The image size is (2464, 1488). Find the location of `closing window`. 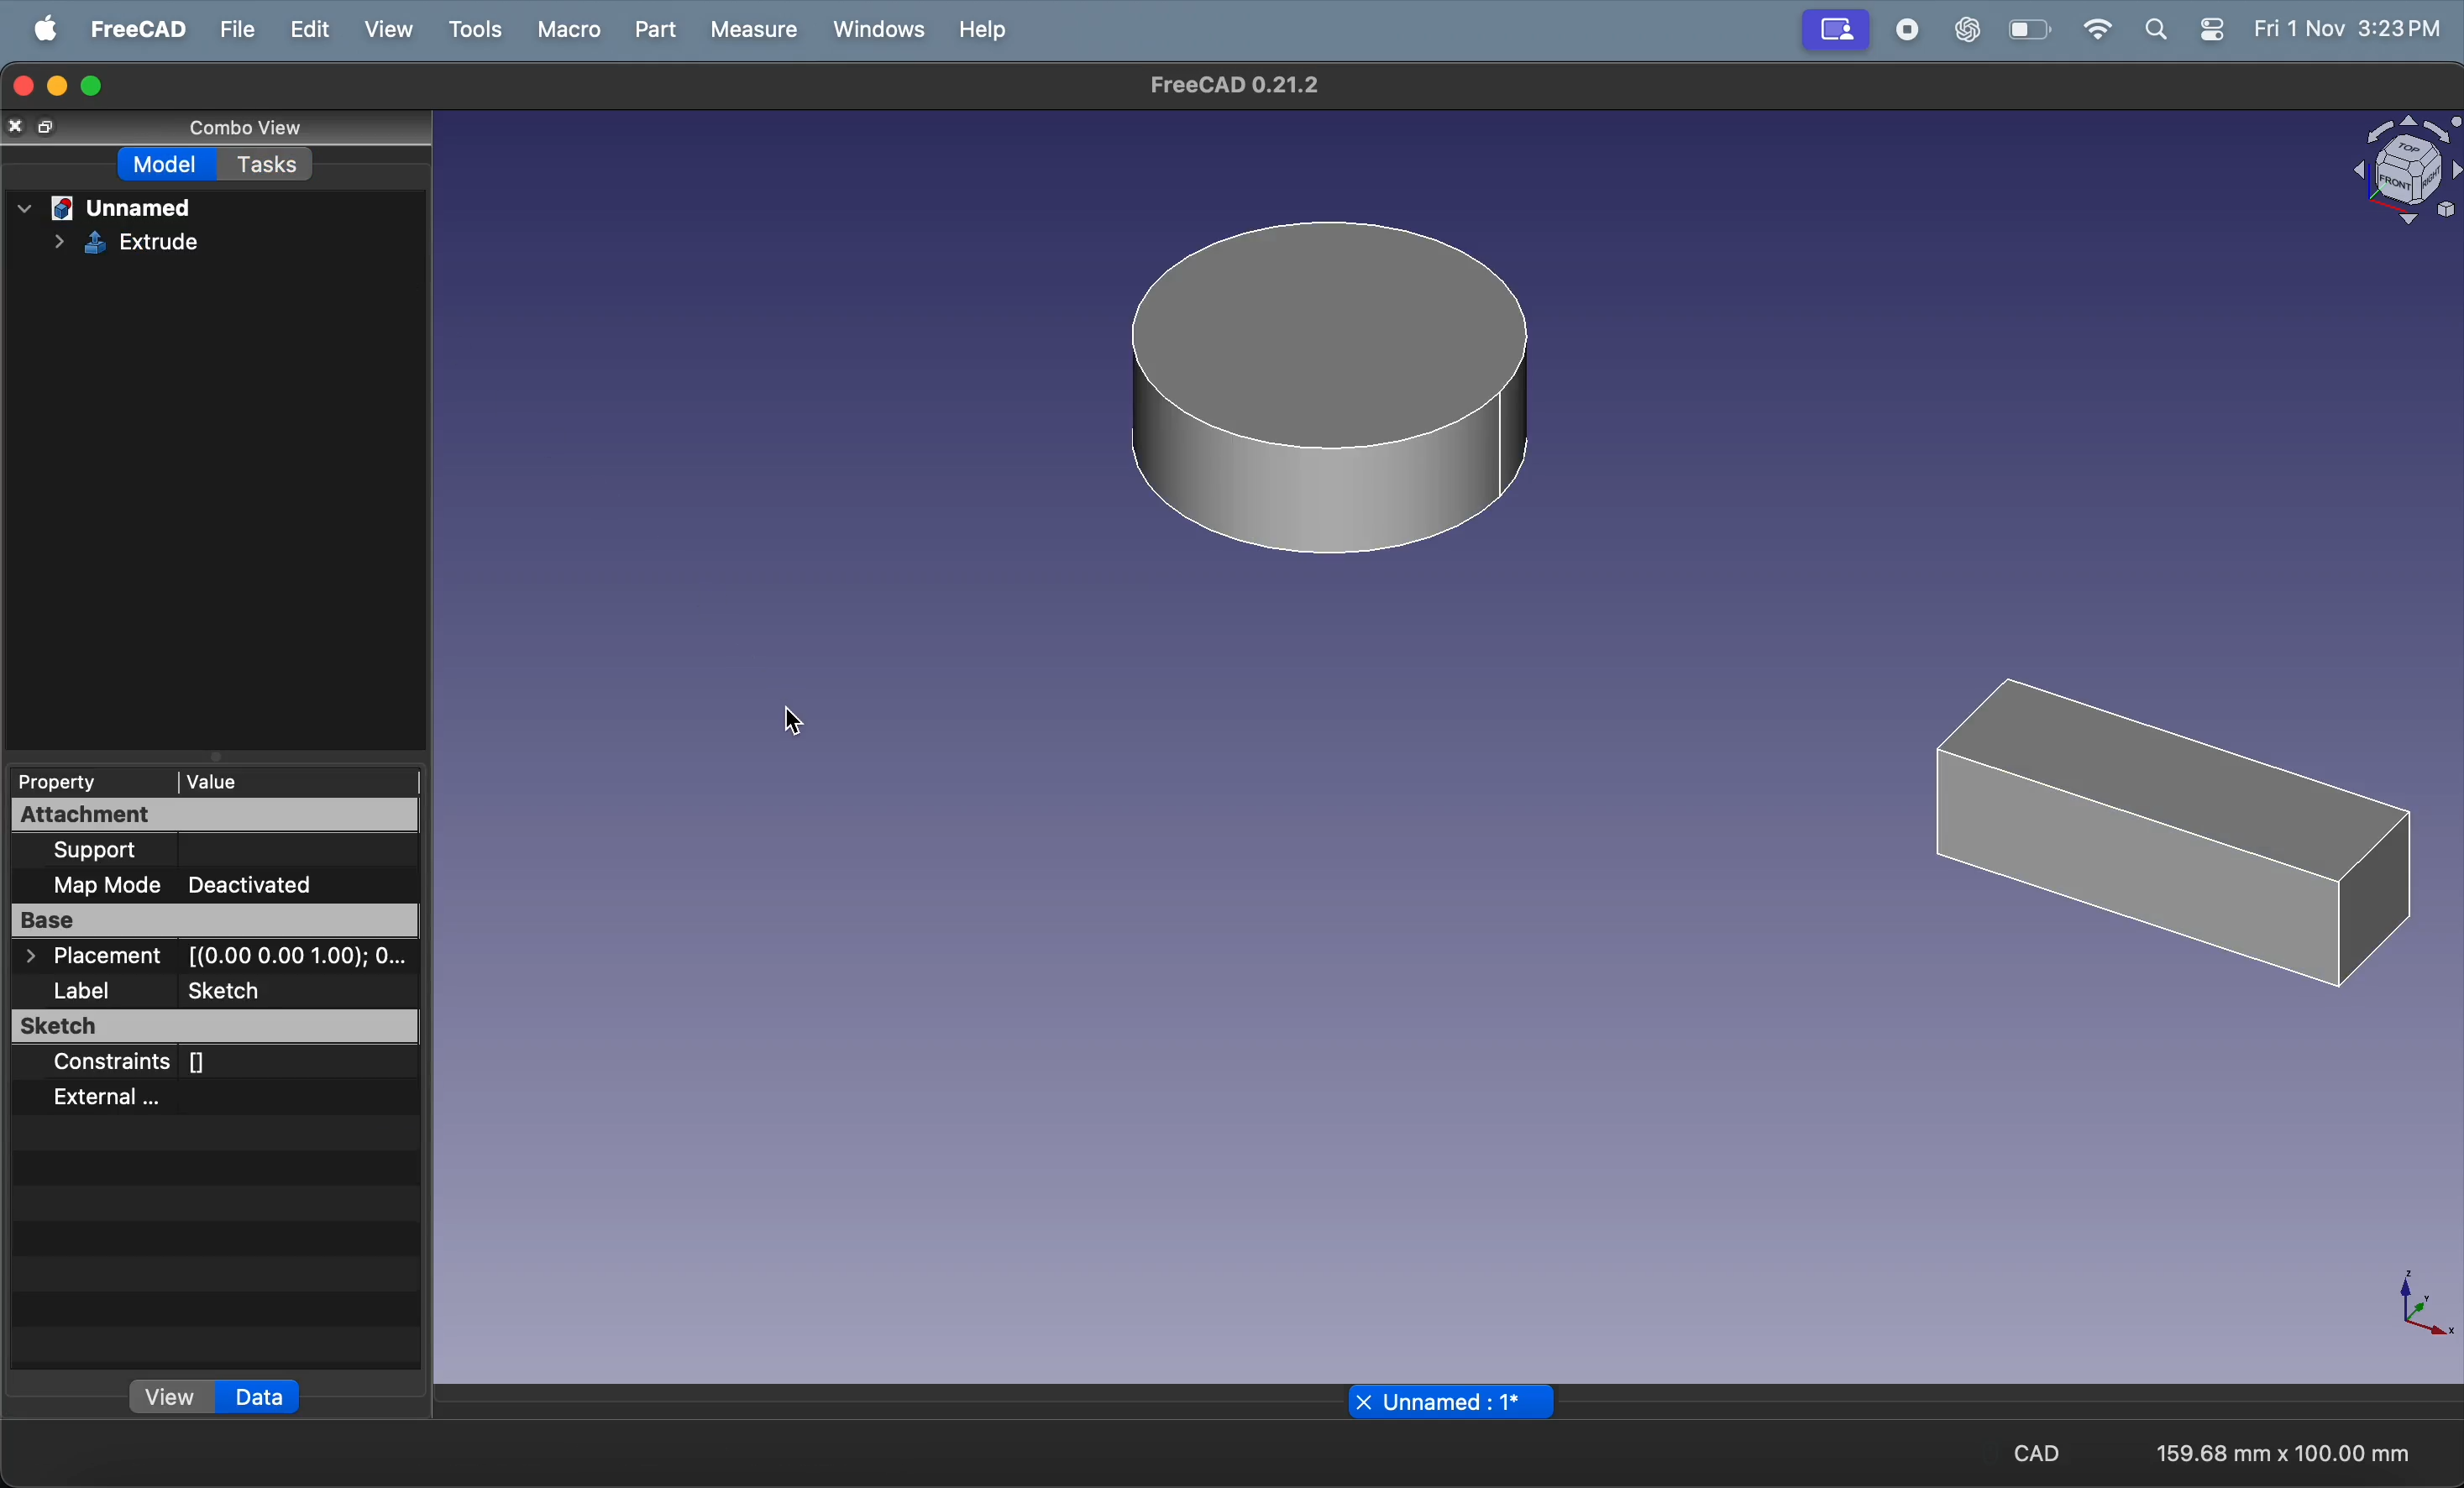

closing window is located at coordinates (21, 86).